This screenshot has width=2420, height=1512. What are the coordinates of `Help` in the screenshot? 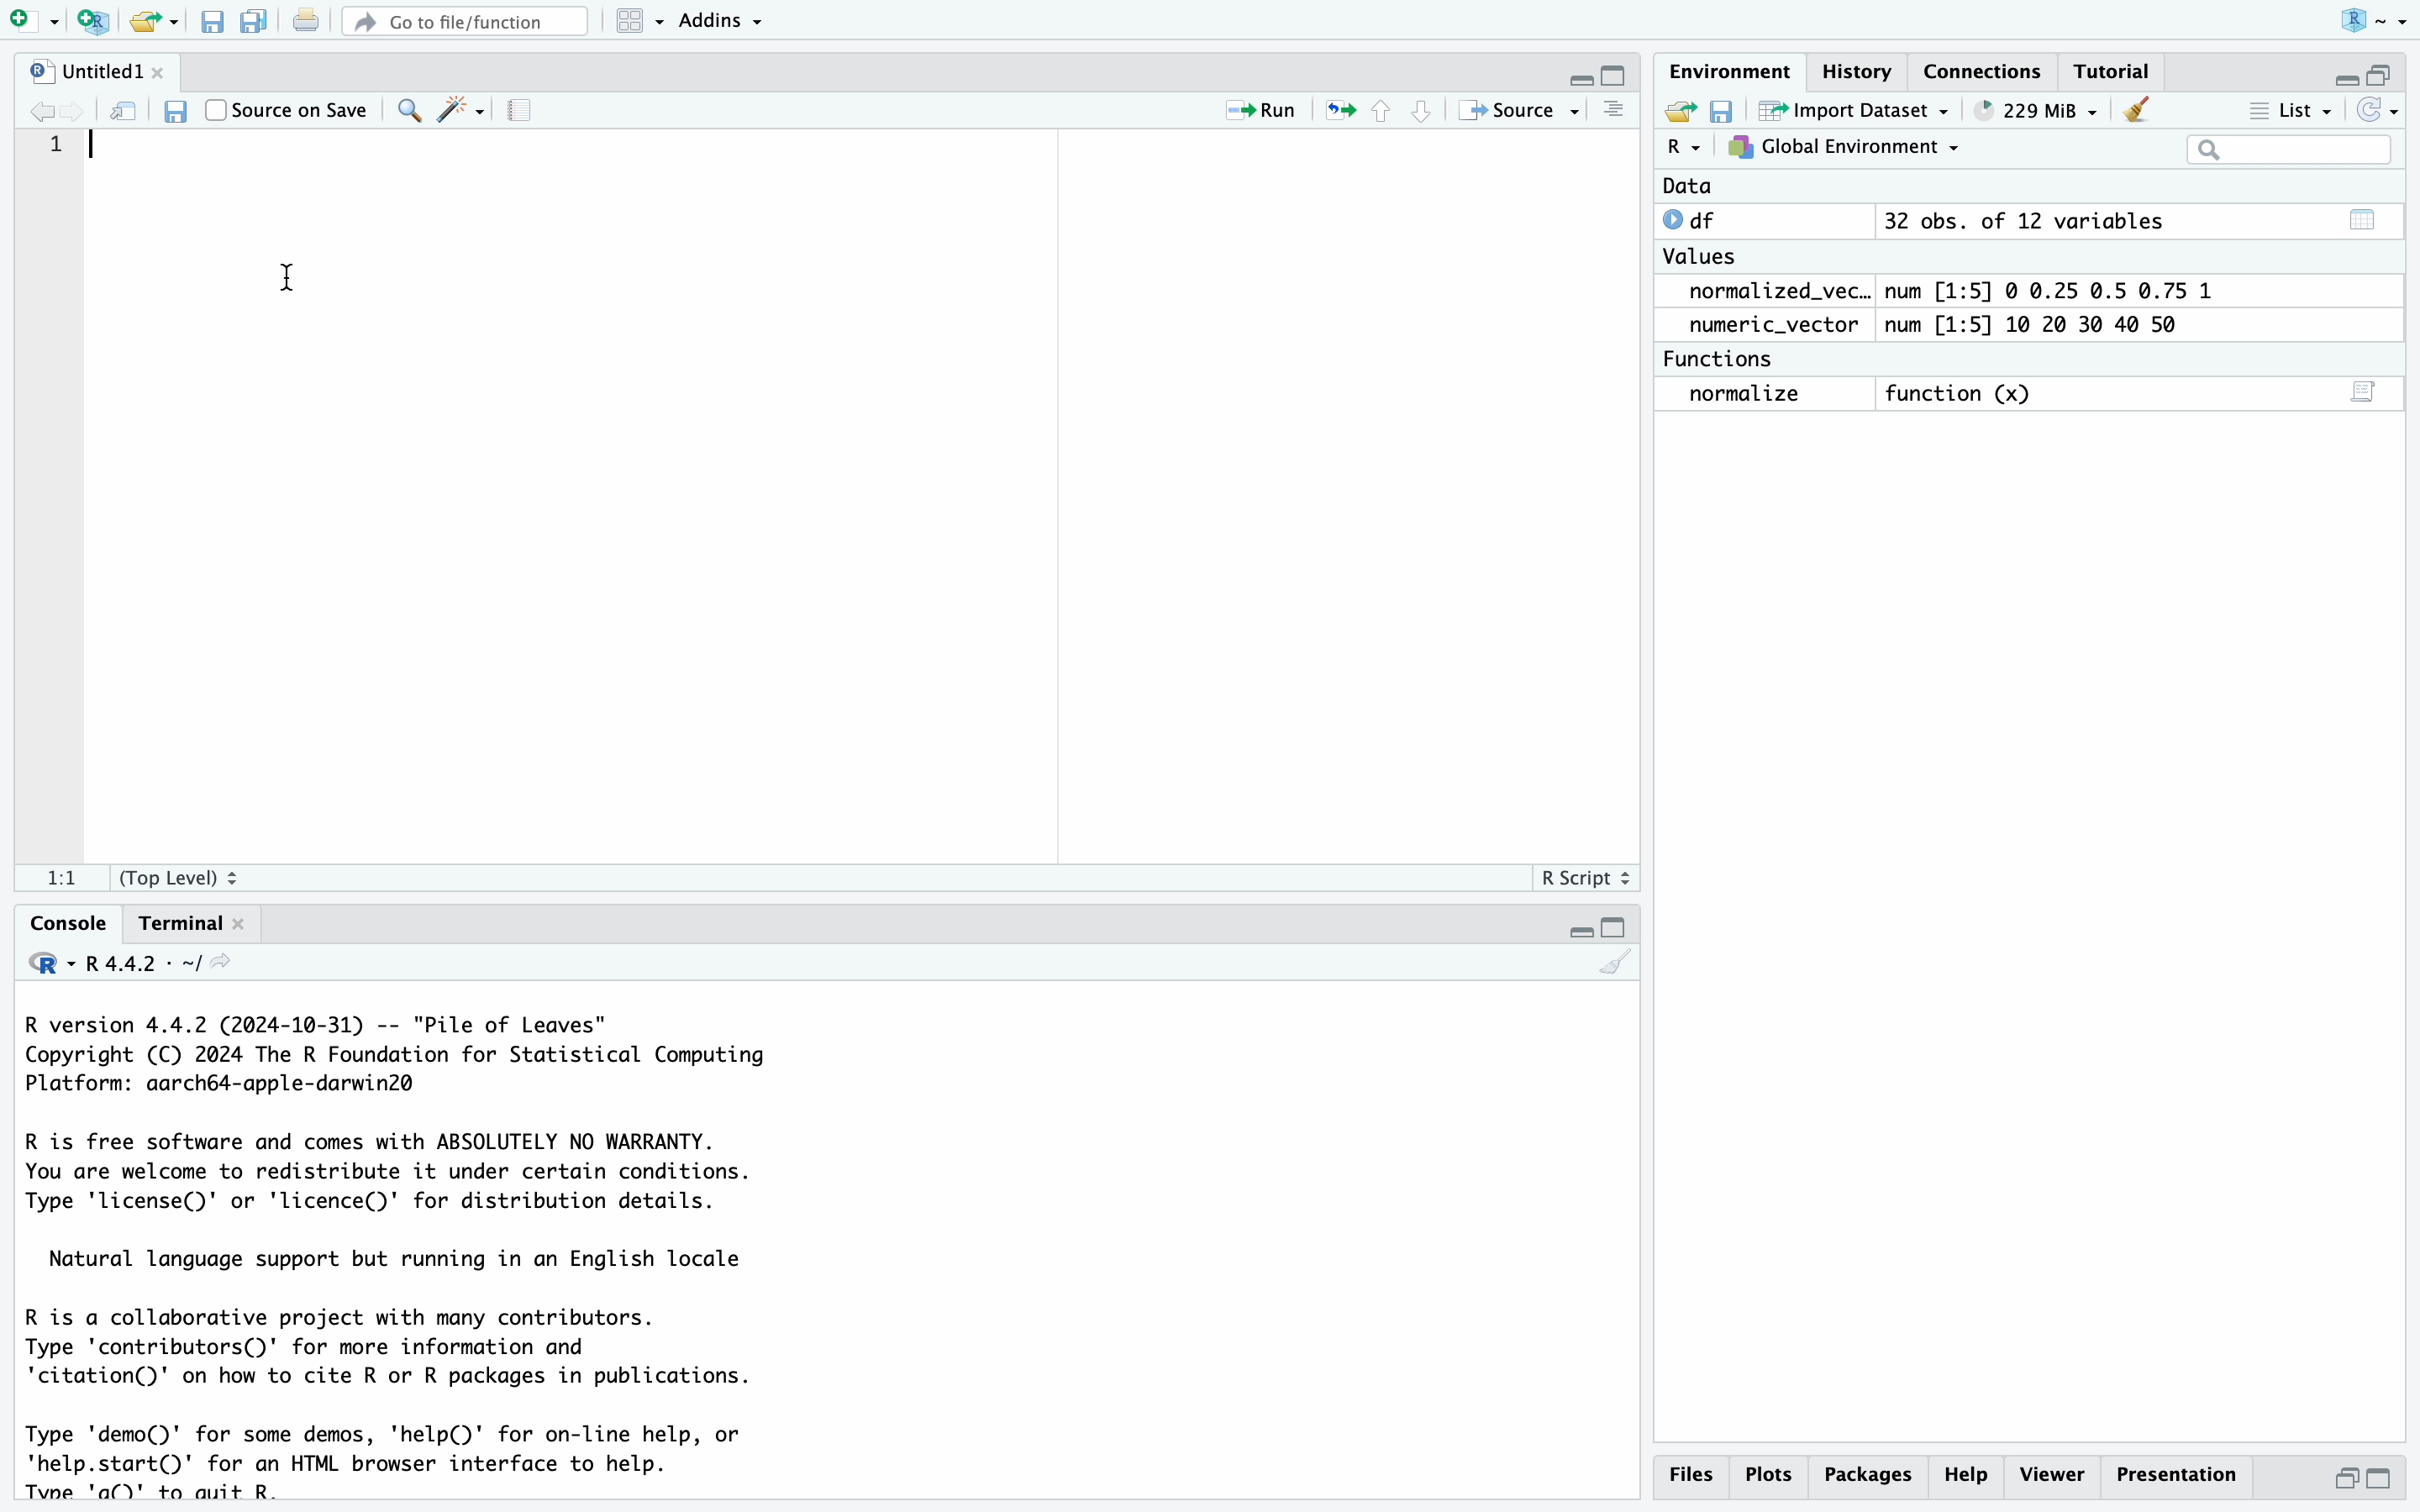 It's located at (1867, 1474).